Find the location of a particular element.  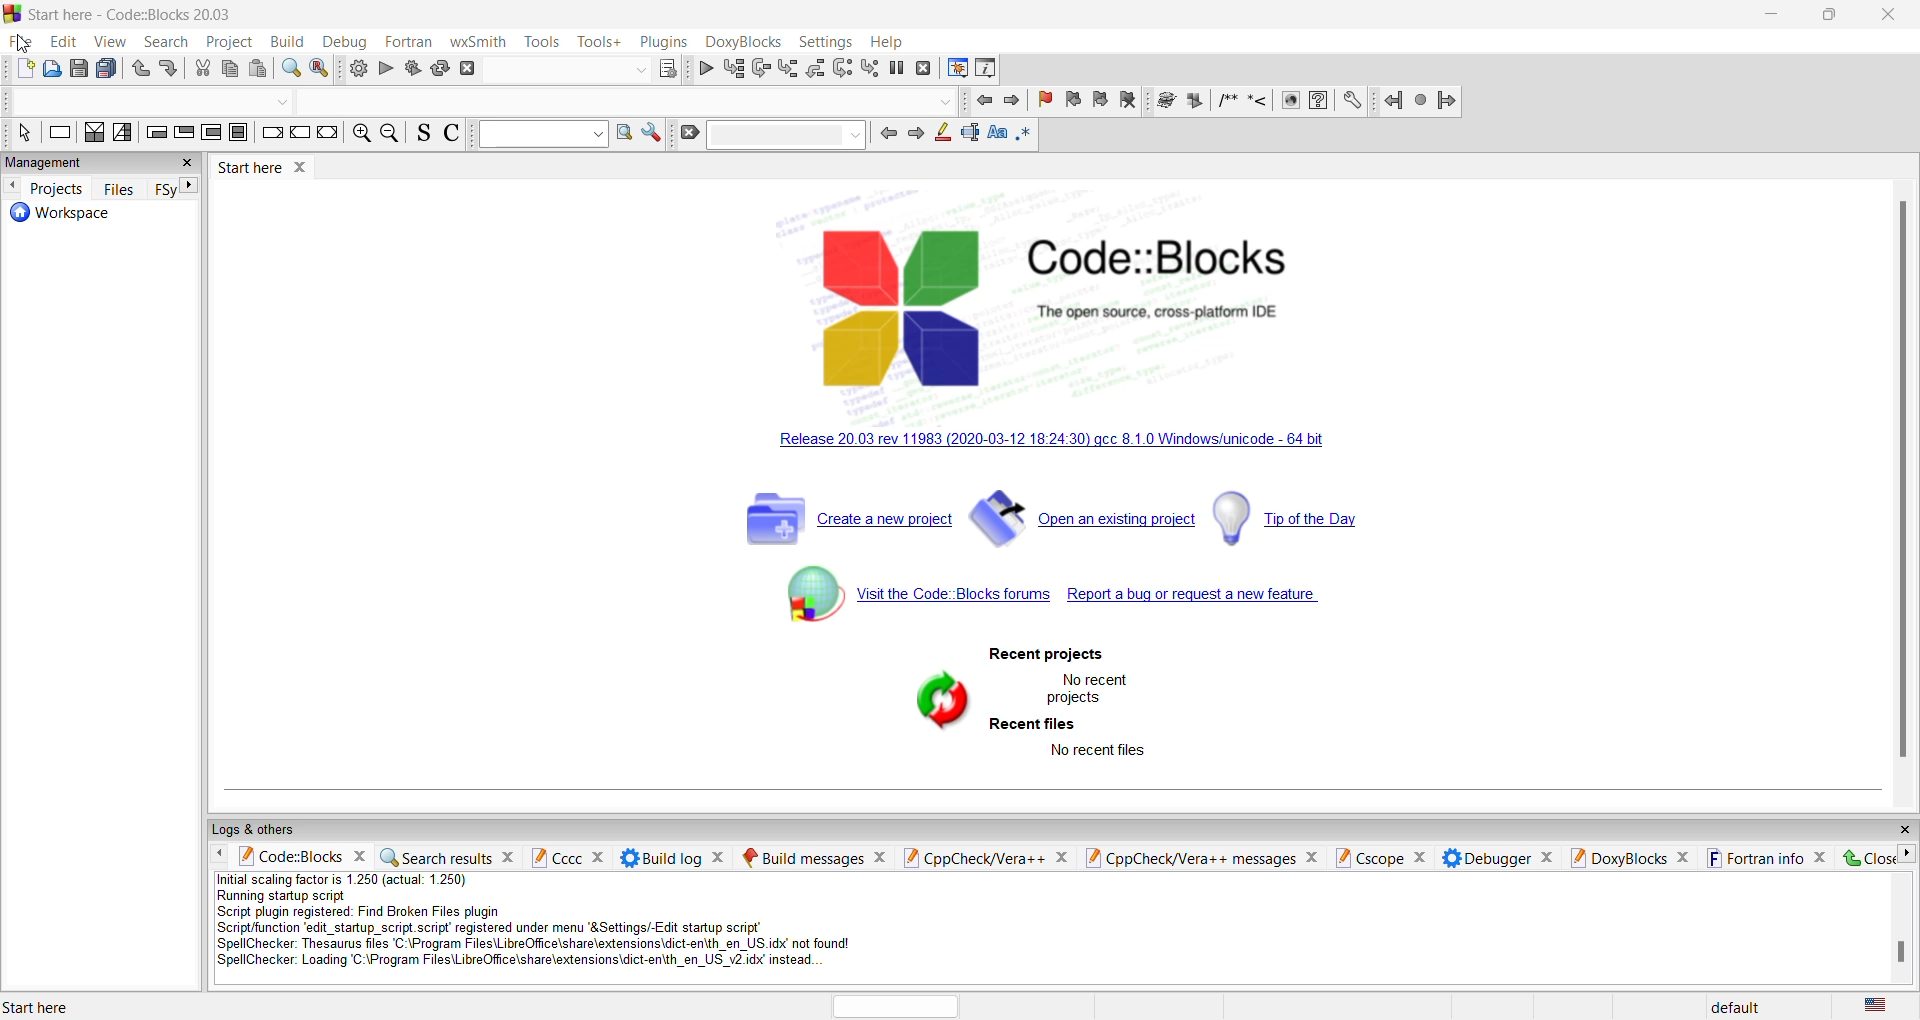

new release is located at coordinates (1045, 443).